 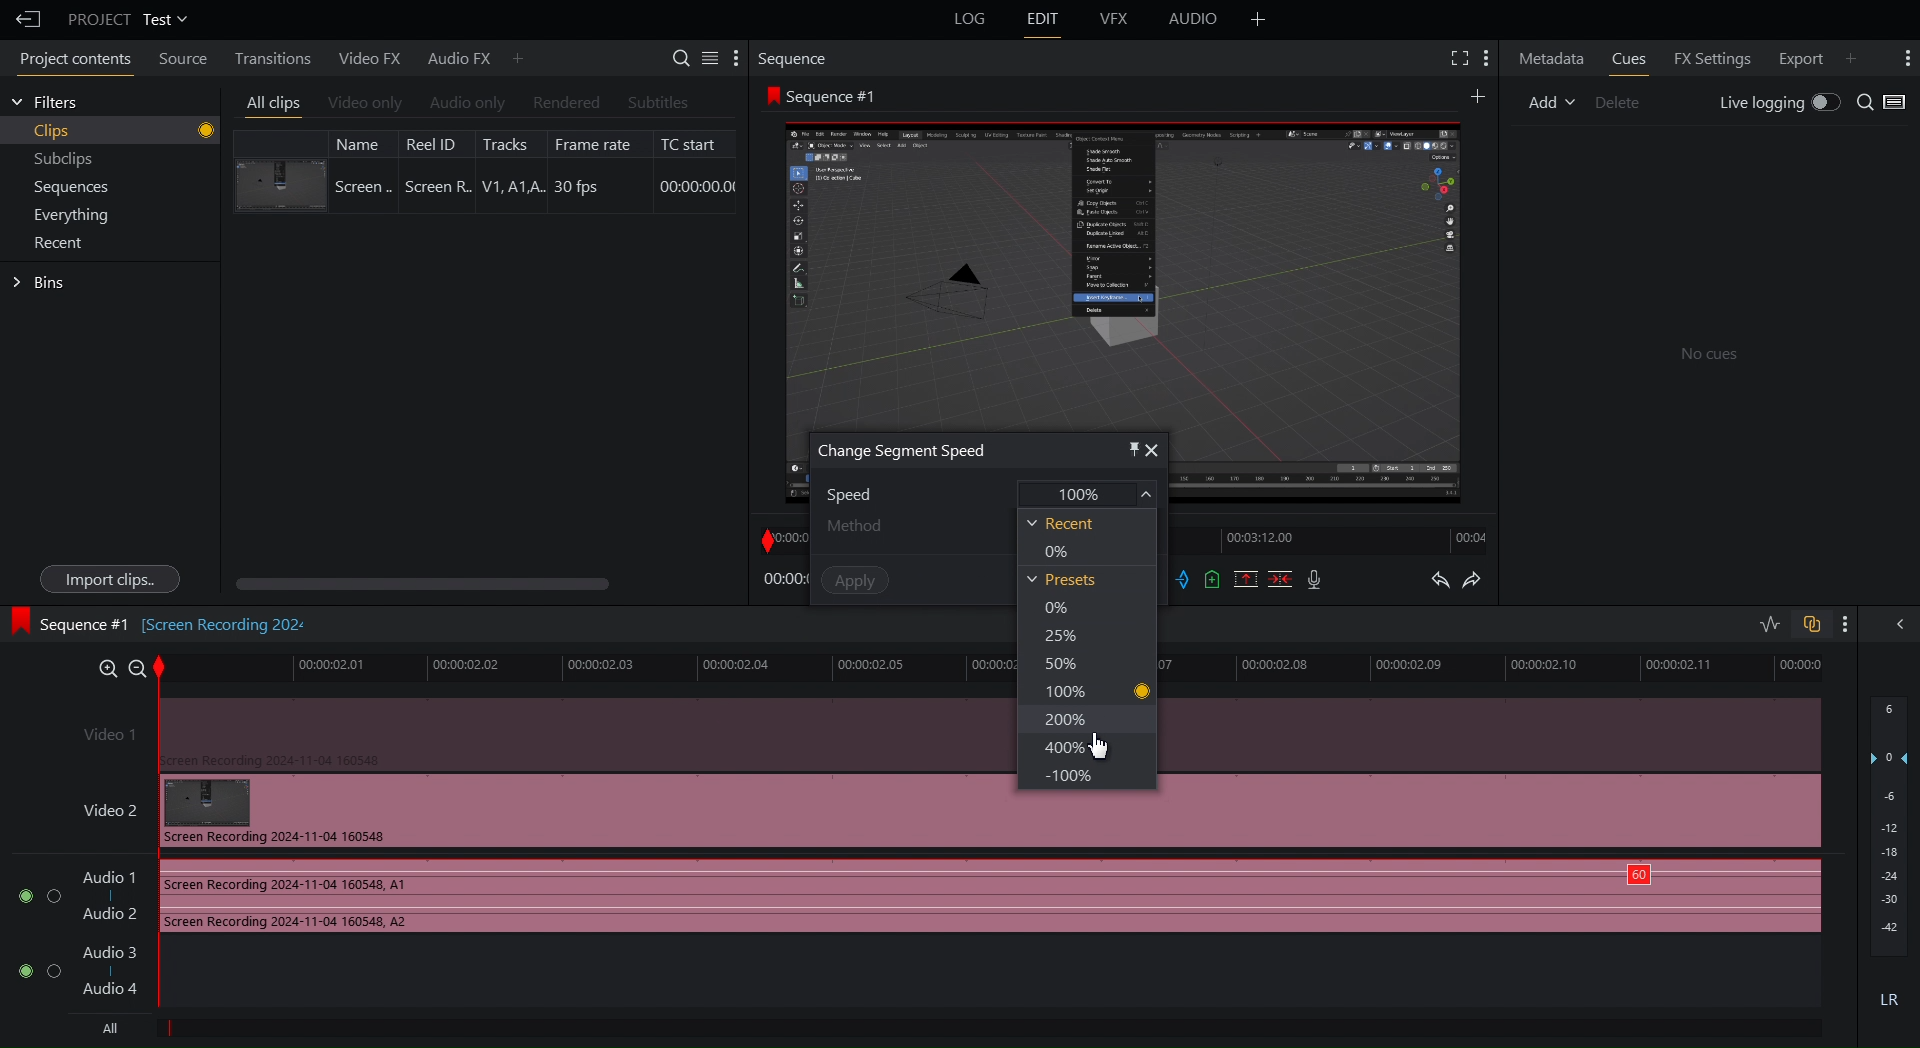 What do you see at coordinates (124, 131) in the screenshot?
I see `Clips` at bounding box center [124, 131].